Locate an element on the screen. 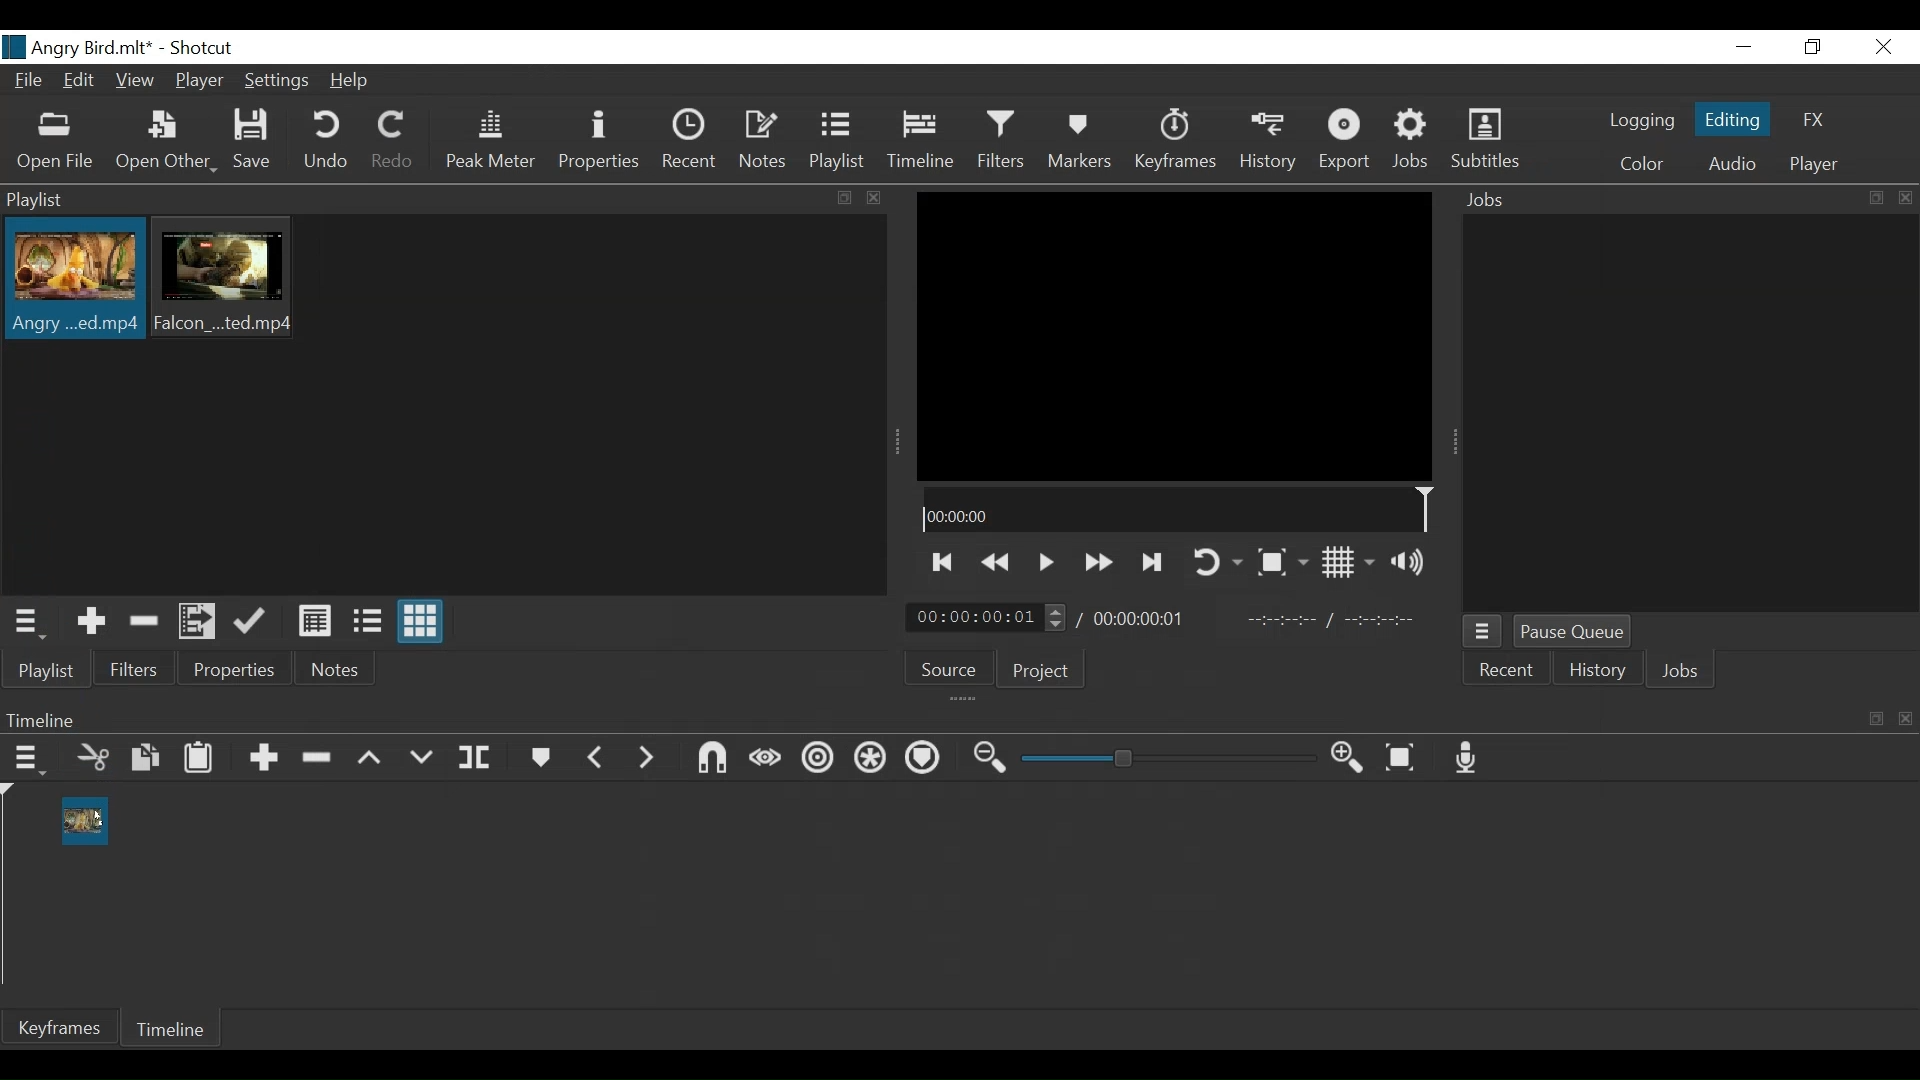  Split at playhead is located at coordinates (477, 756).